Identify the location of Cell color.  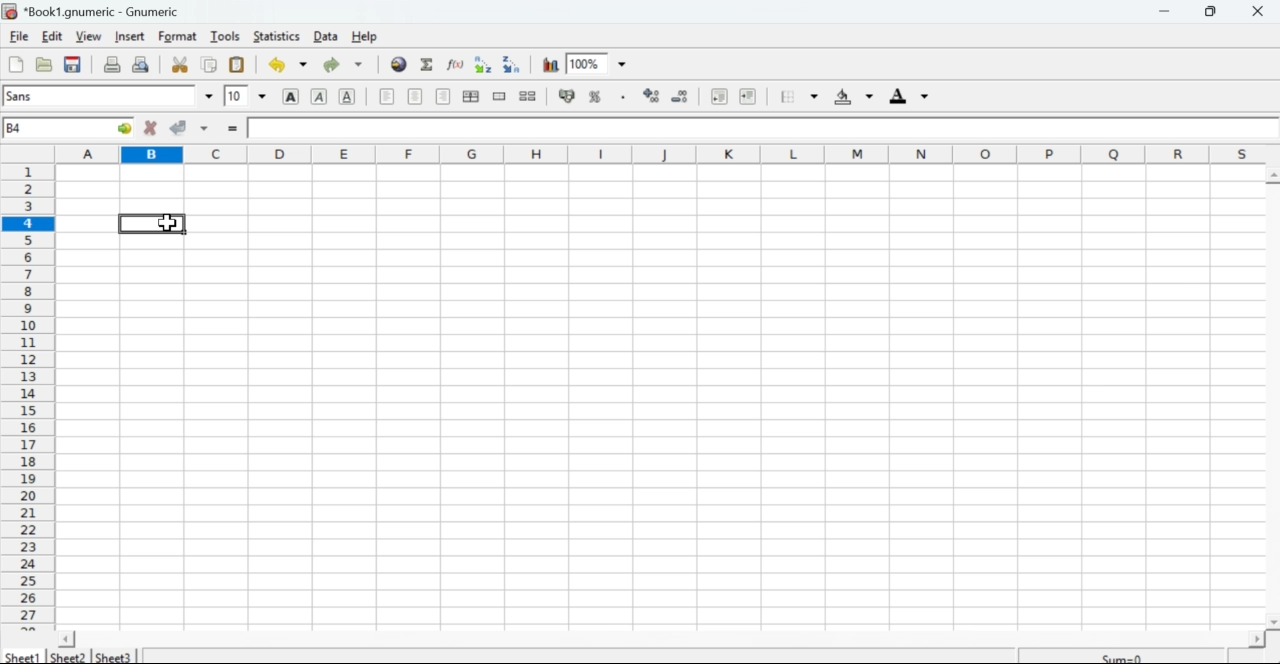
(851, 97).